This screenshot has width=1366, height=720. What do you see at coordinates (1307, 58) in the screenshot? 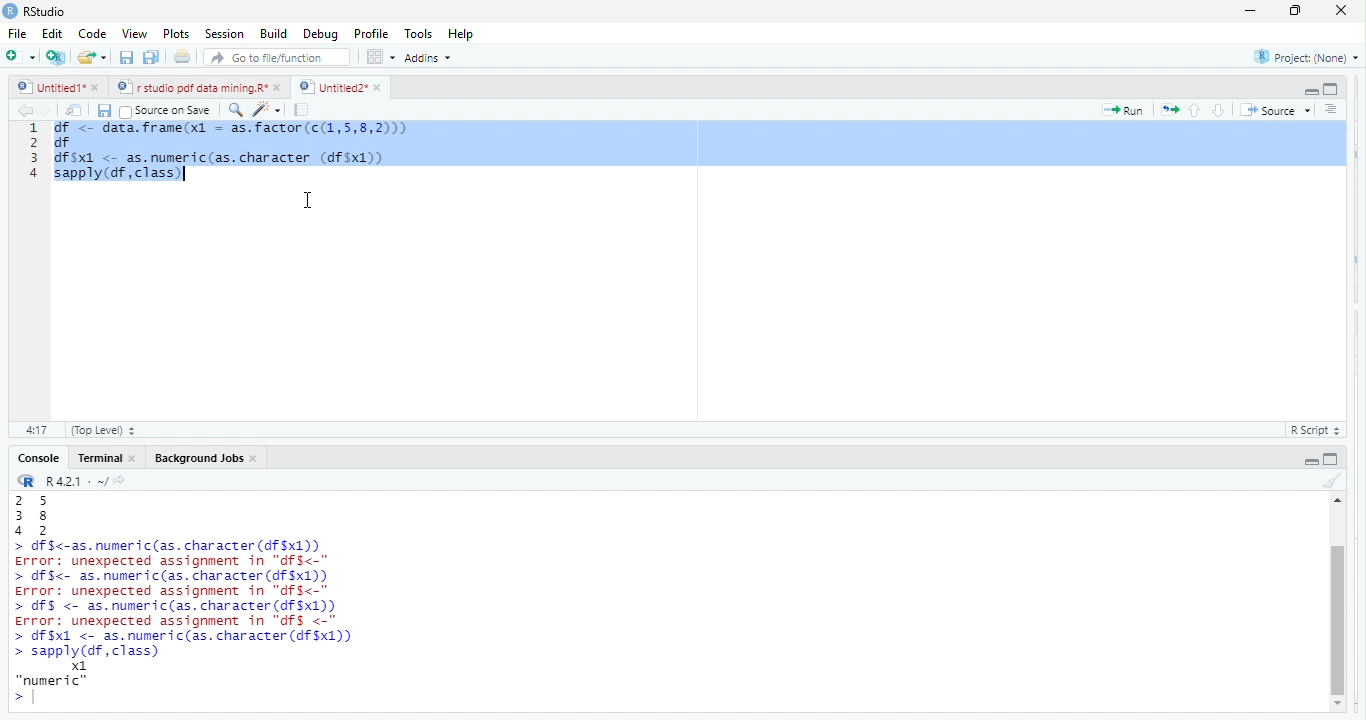
I see ` Project: (None) ` at bounding box center [1307, 58].